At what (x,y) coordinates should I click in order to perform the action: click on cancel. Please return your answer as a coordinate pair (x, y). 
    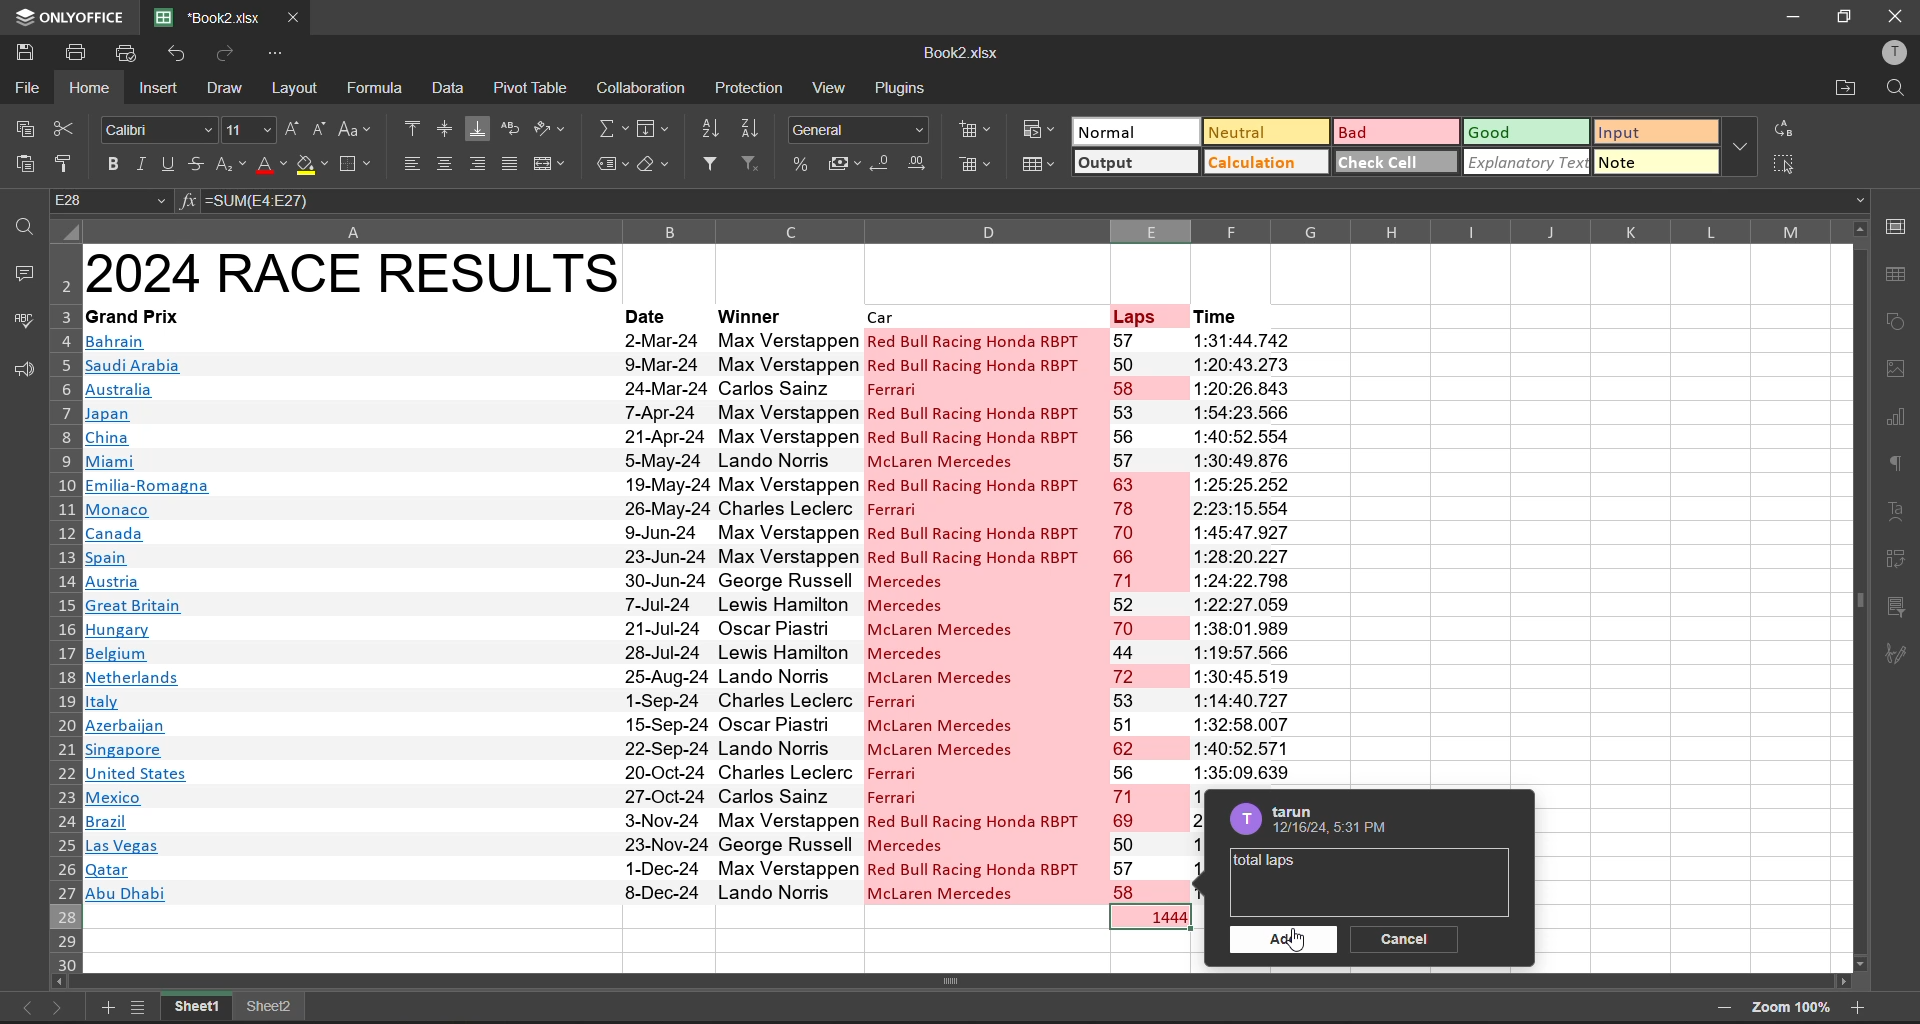
    Looking at the image, I should click on (1410, 938).